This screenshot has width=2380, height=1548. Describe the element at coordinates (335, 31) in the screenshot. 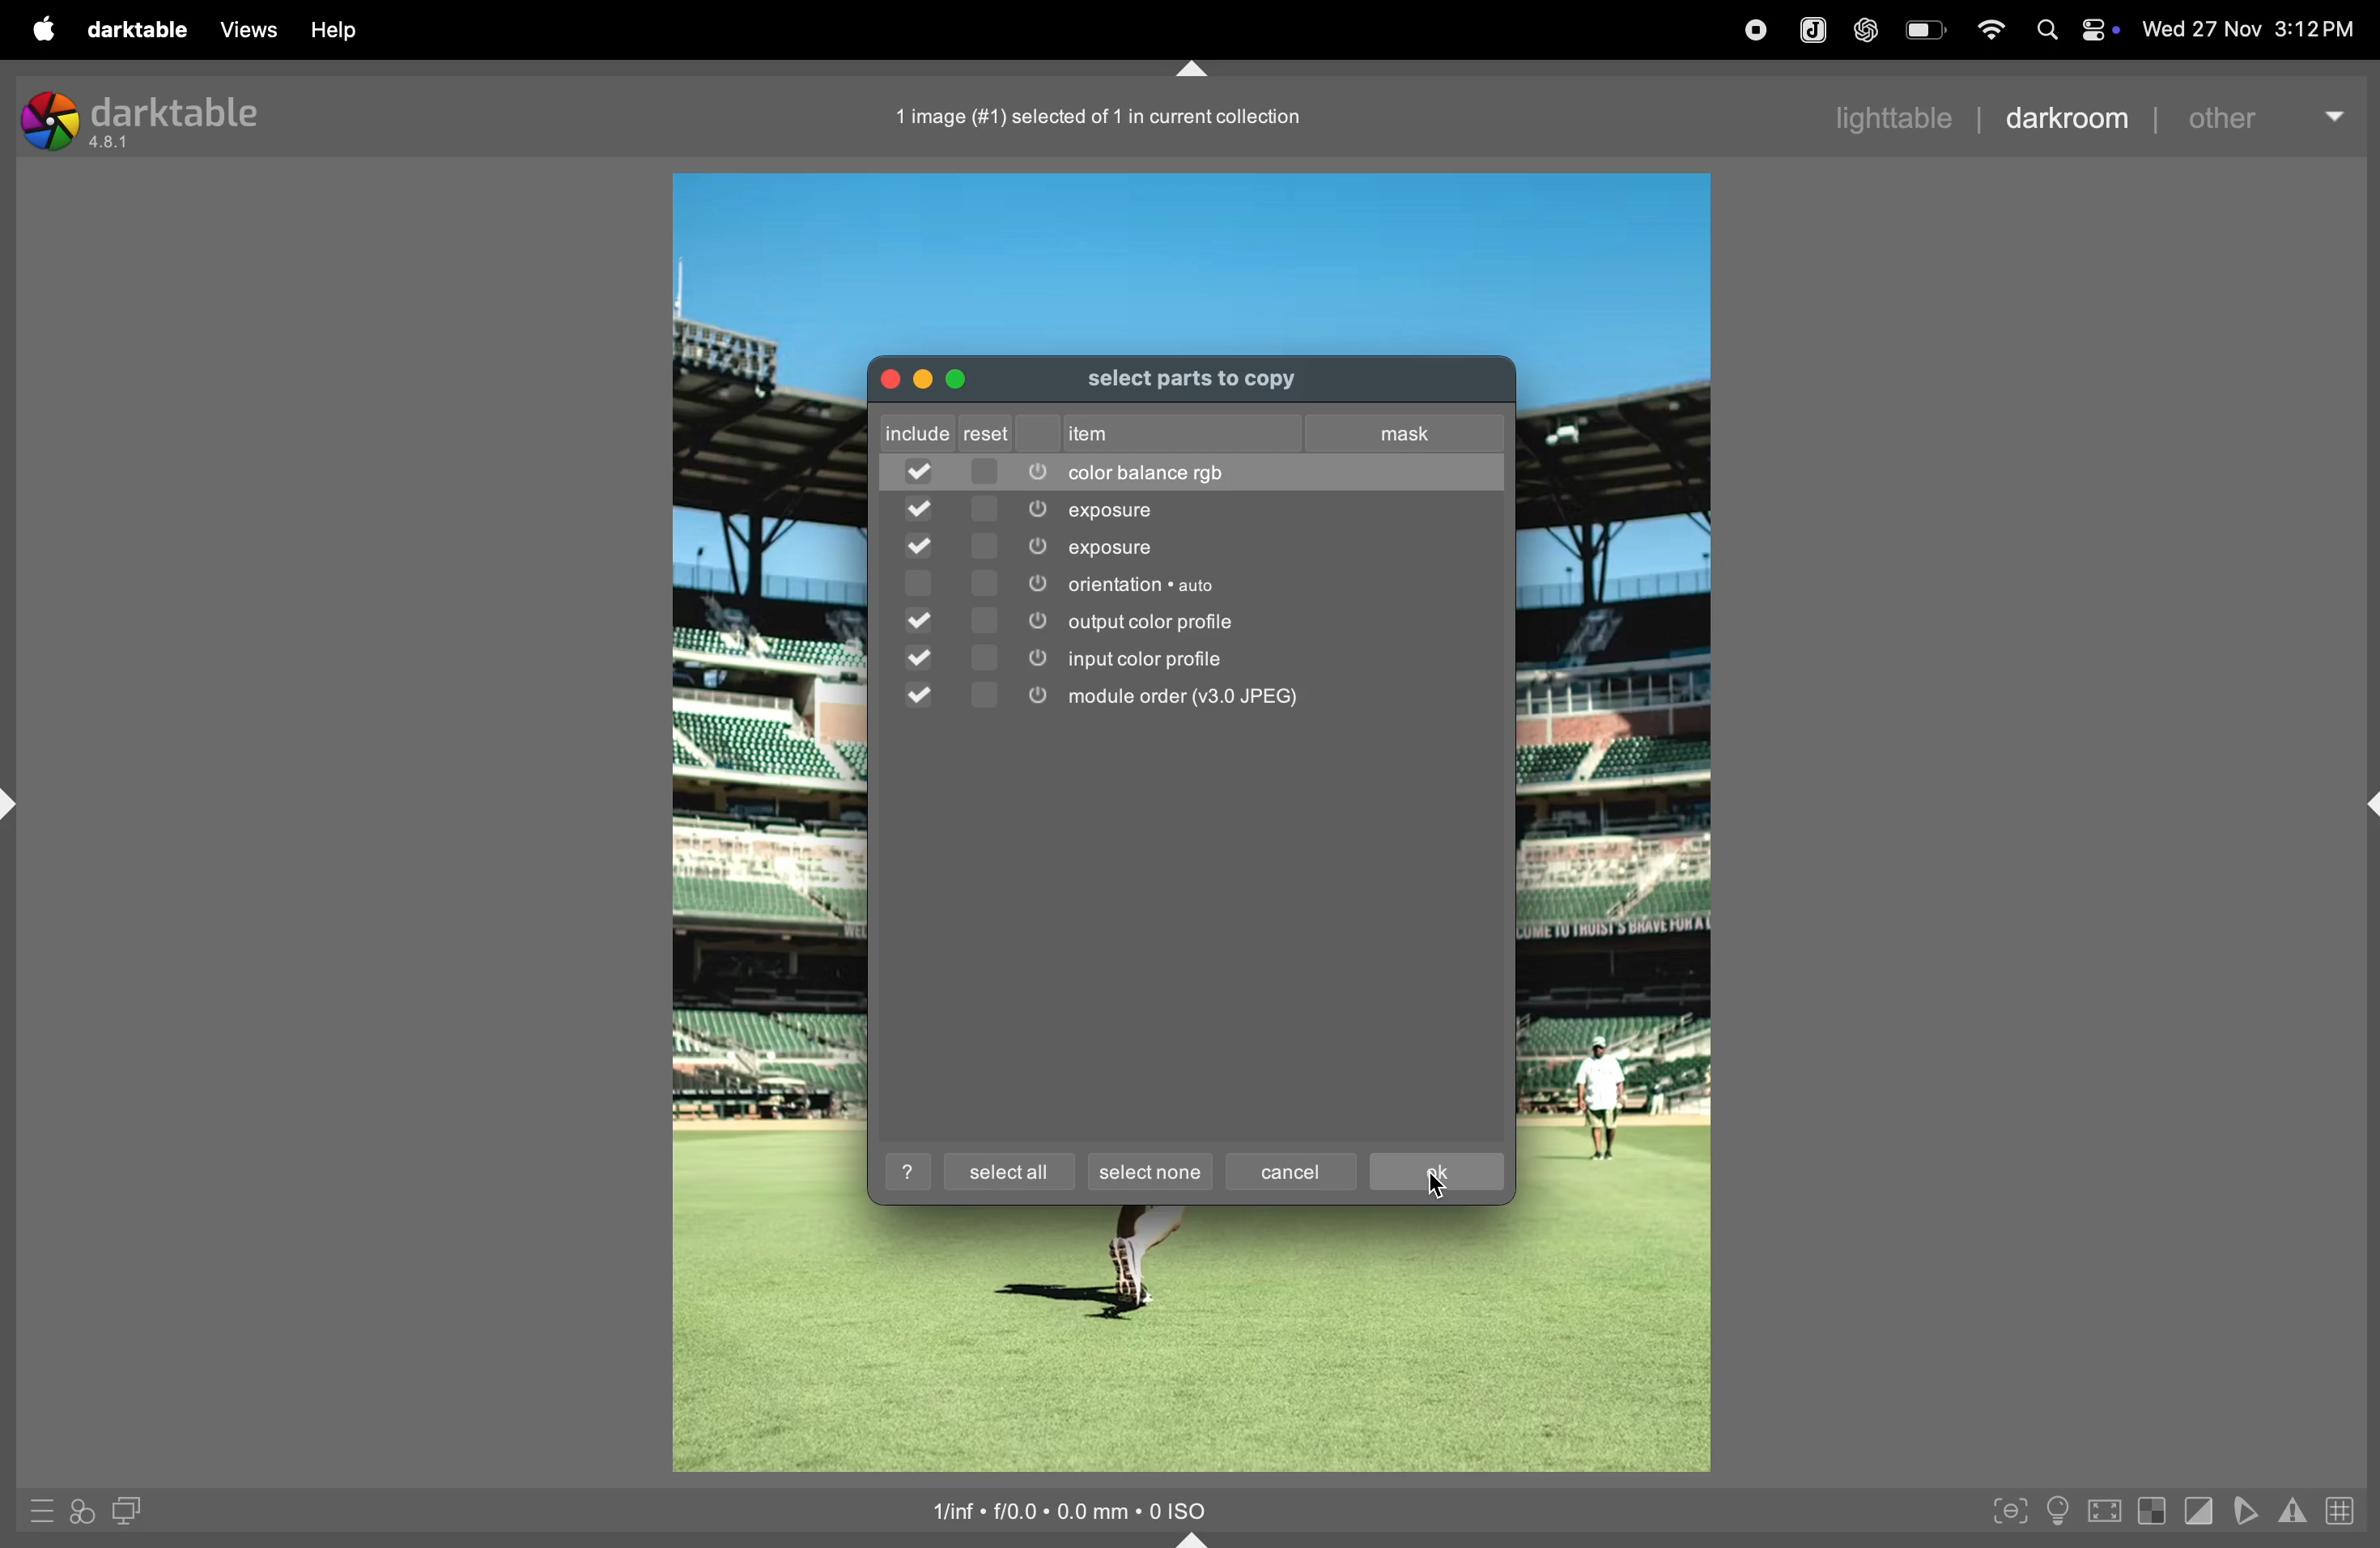

I see `help` at that location.